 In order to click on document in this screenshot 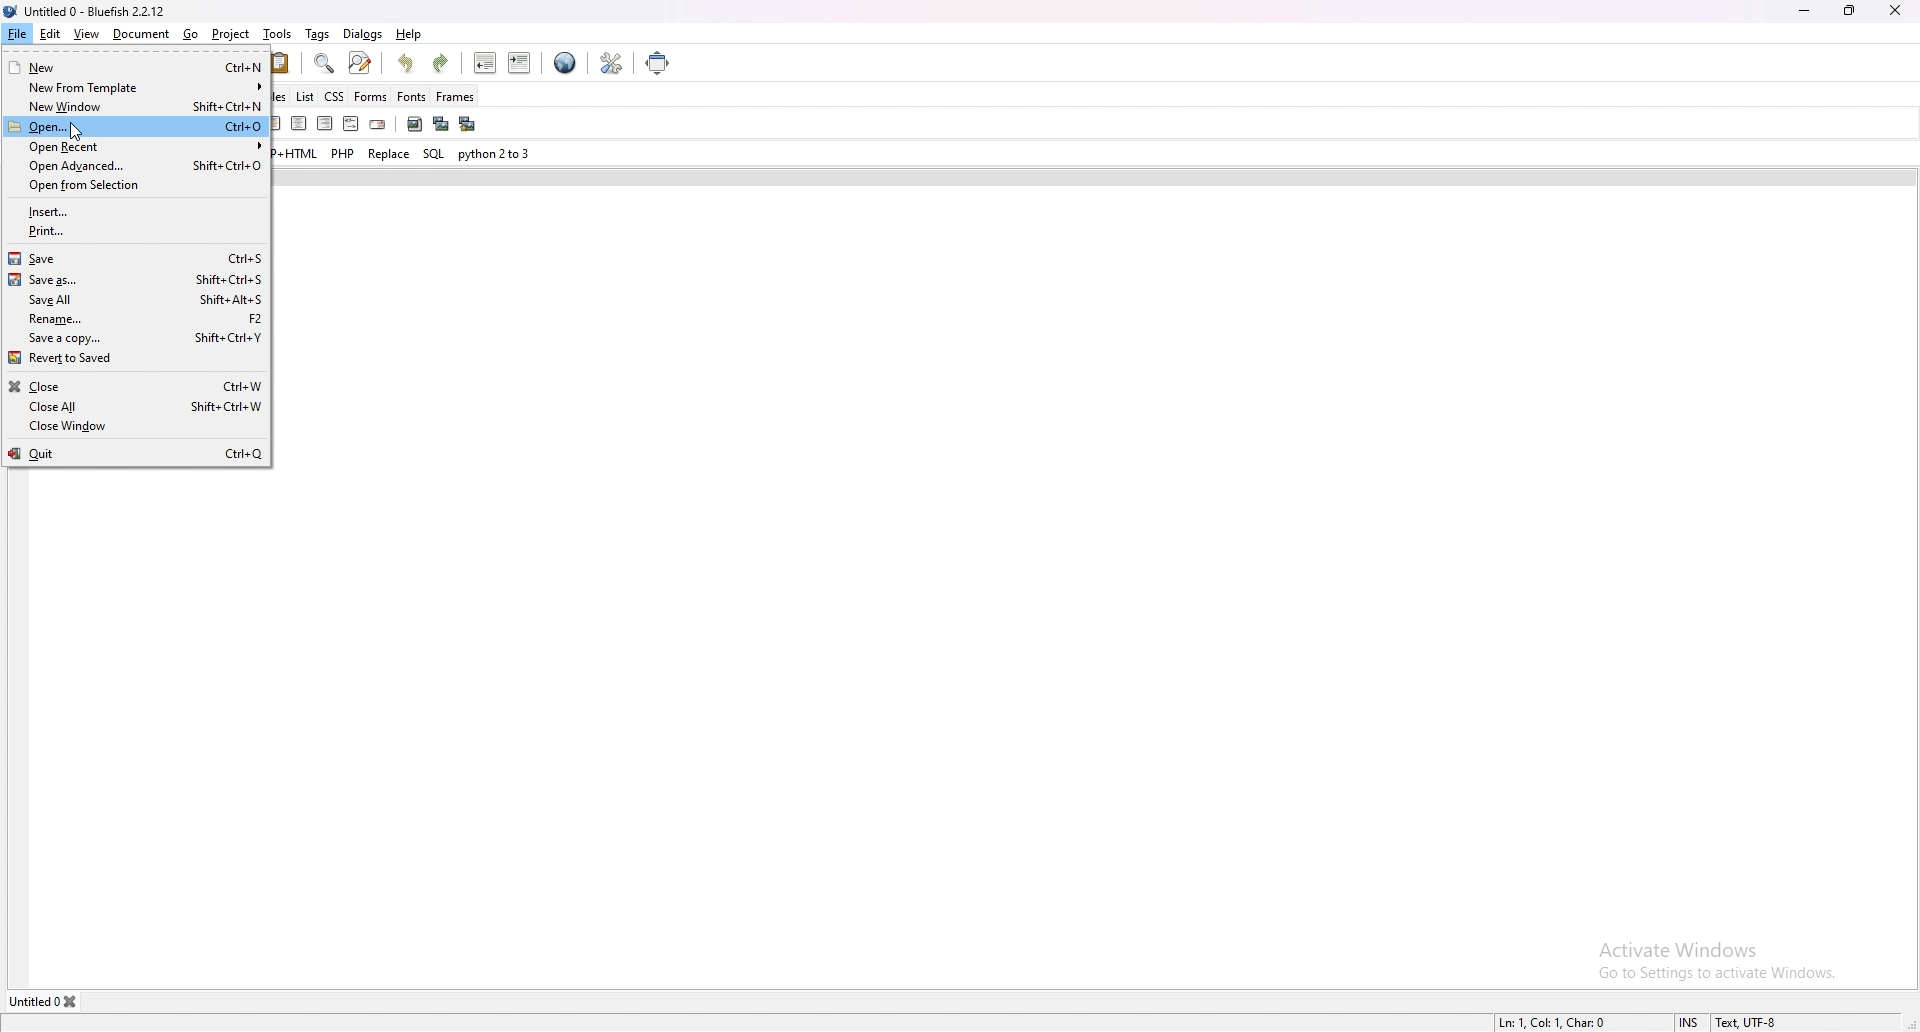, I will do `click(142, 34)`.